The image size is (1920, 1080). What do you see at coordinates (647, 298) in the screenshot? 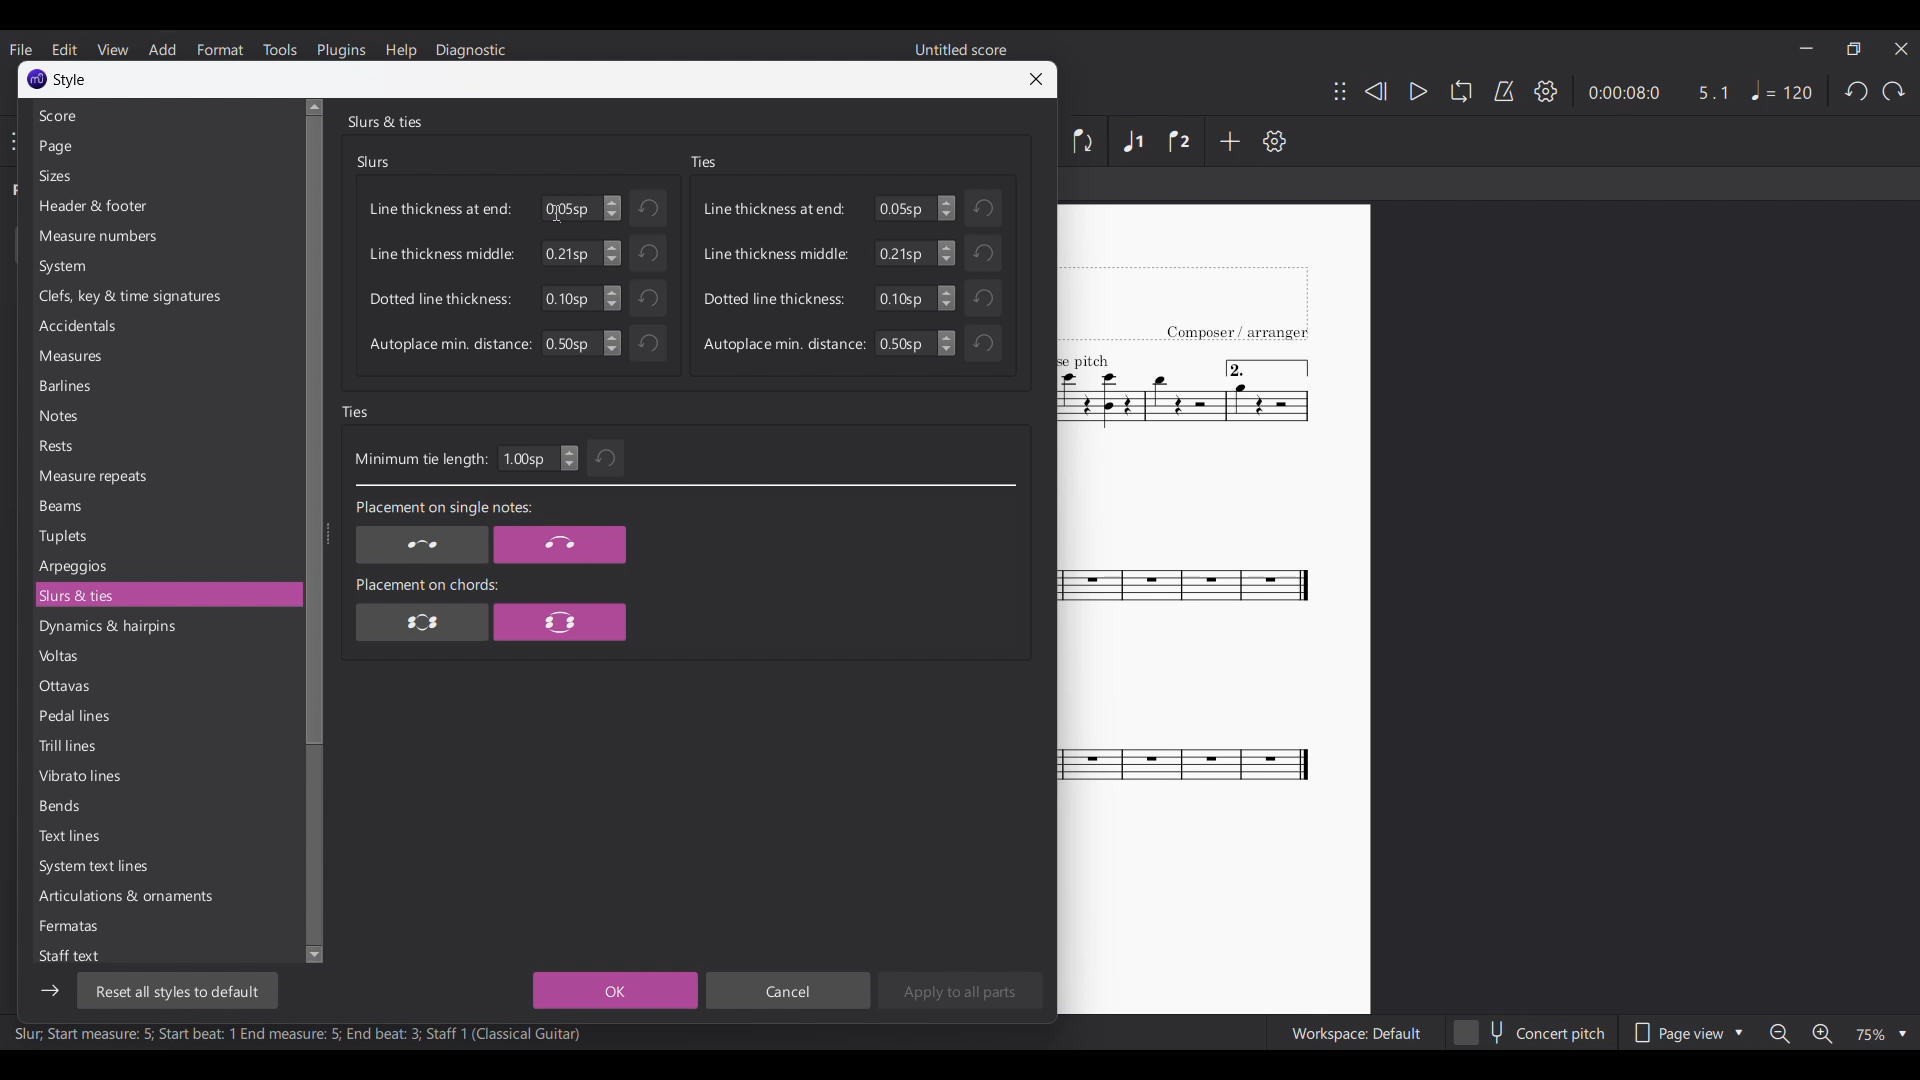
I see `Undo` at bounding box center [647, 298].